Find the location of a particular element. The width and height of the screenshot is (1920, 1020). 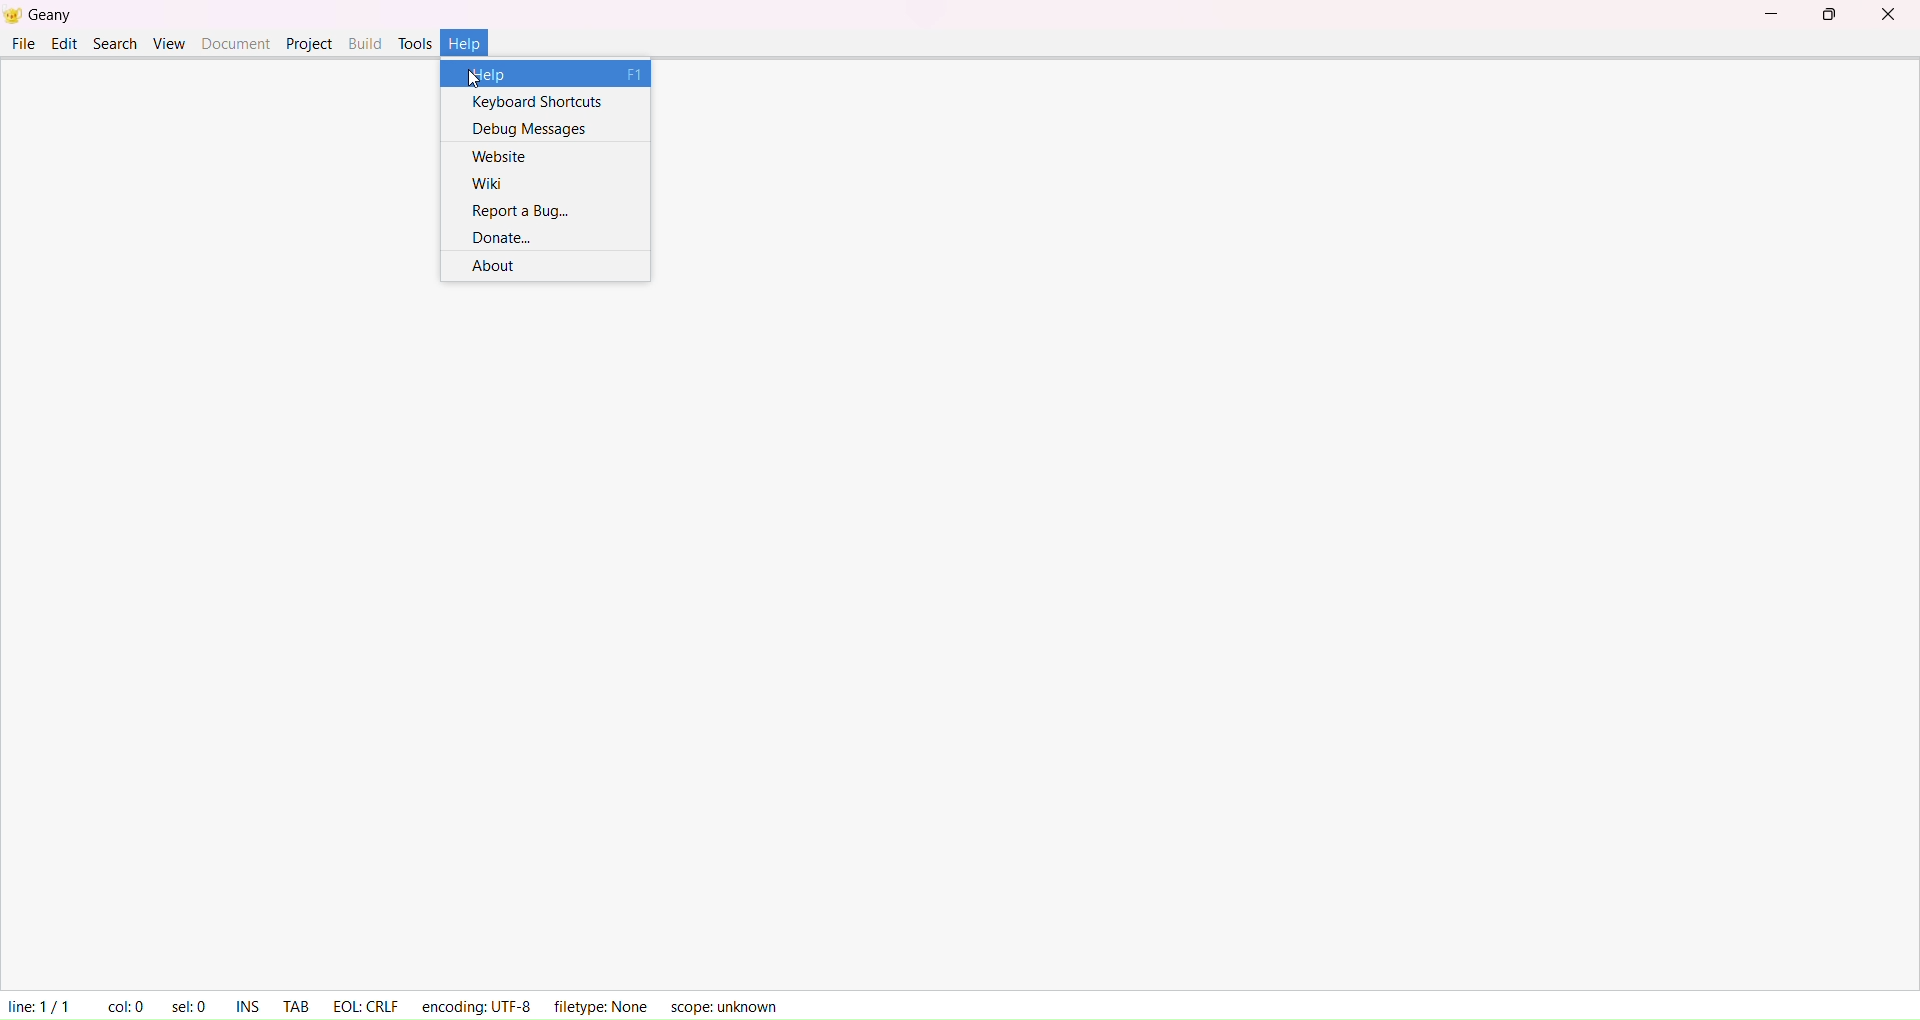

Help is located at coordinates (478, 38).